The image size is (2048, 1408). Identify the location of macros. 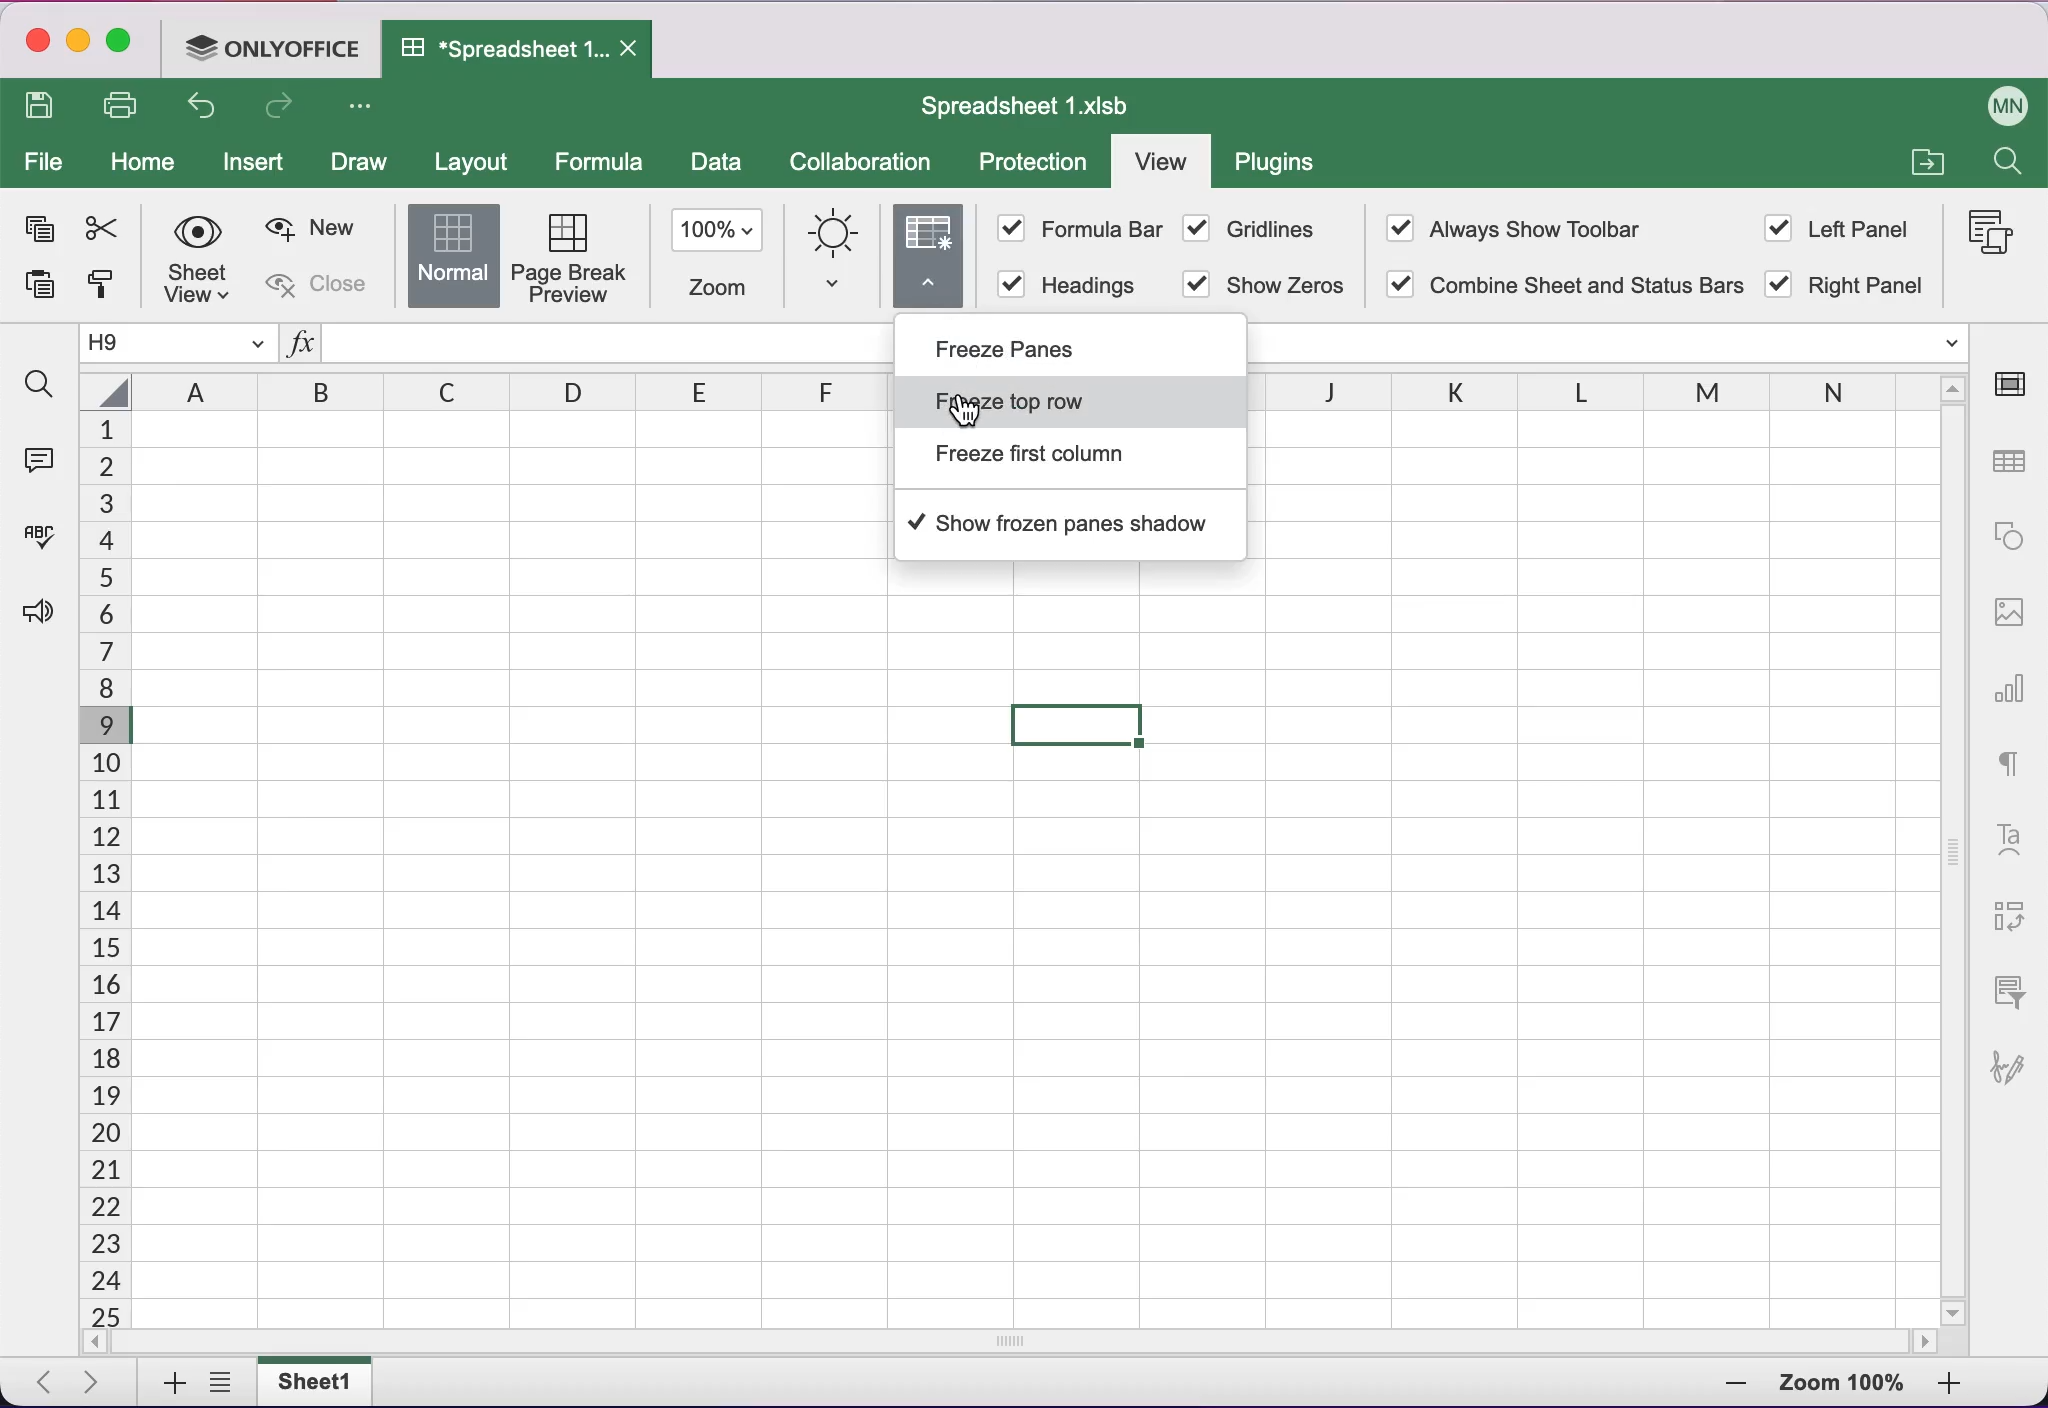
(1985, 235).